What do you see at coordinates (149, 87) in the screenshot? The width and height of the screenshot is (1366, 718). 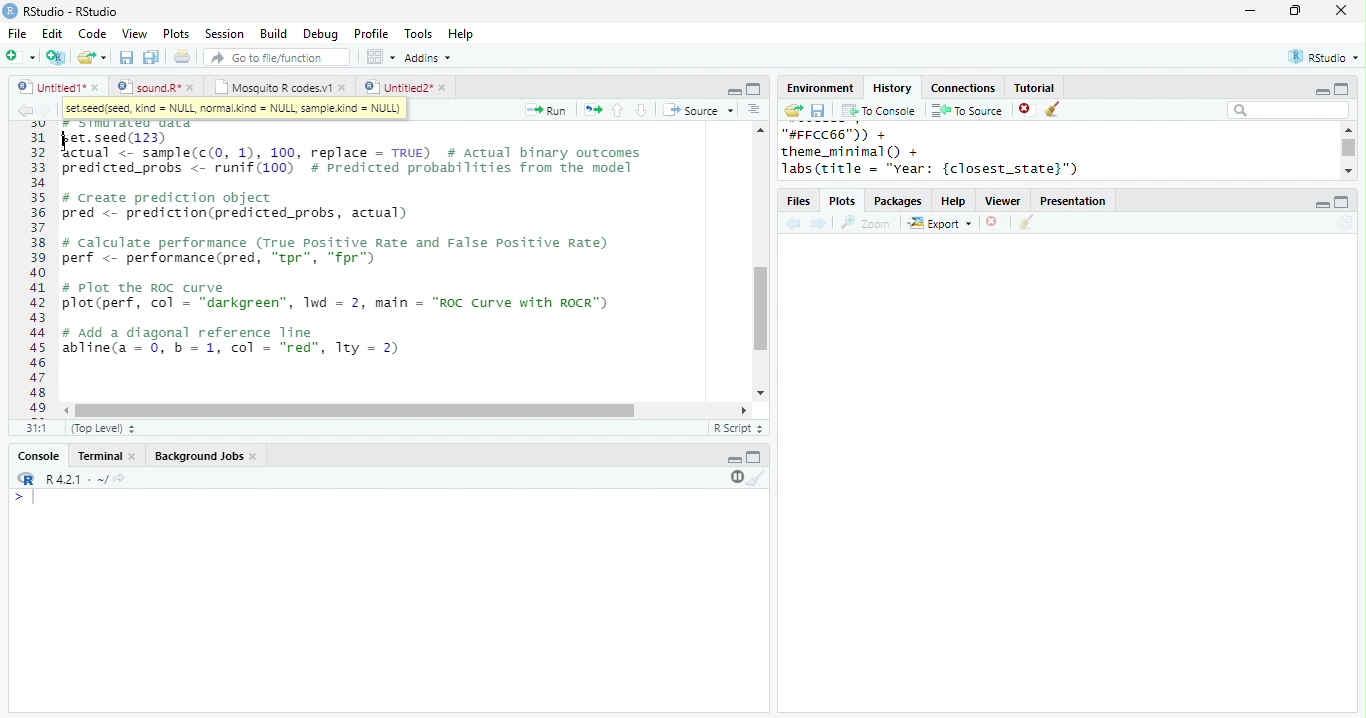 I see `sound.R` at bounding box center [149, 87].